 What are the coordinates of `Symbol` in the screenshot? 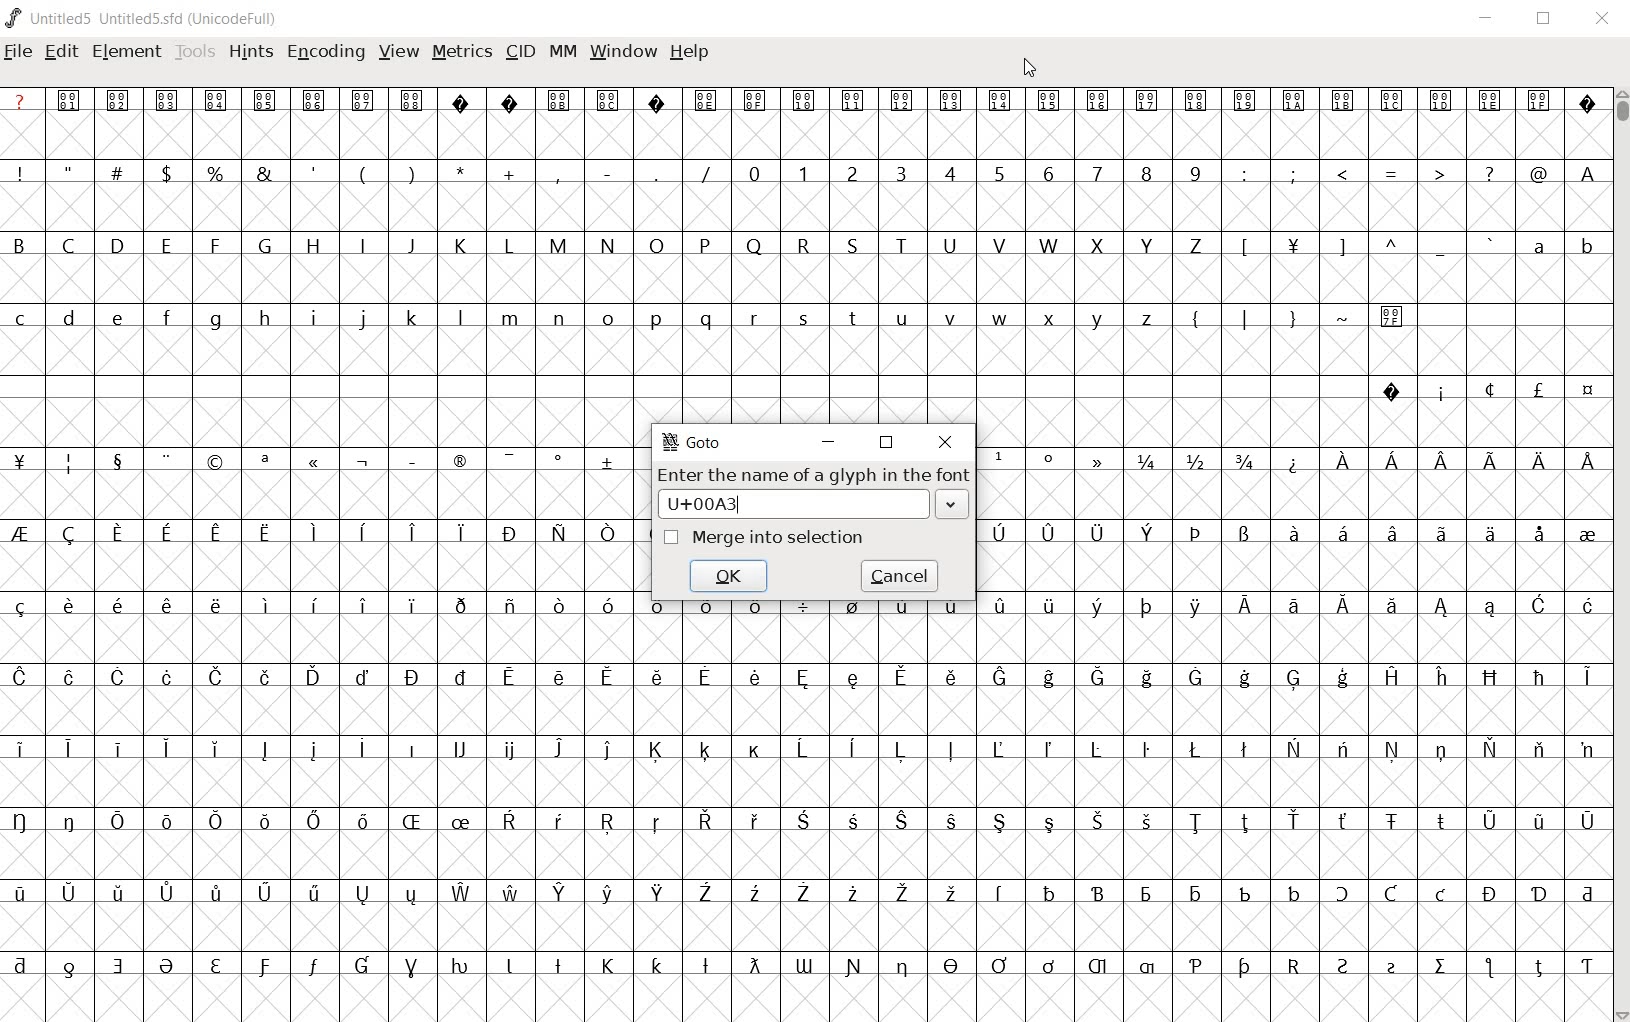 It's located at (1294, 820).